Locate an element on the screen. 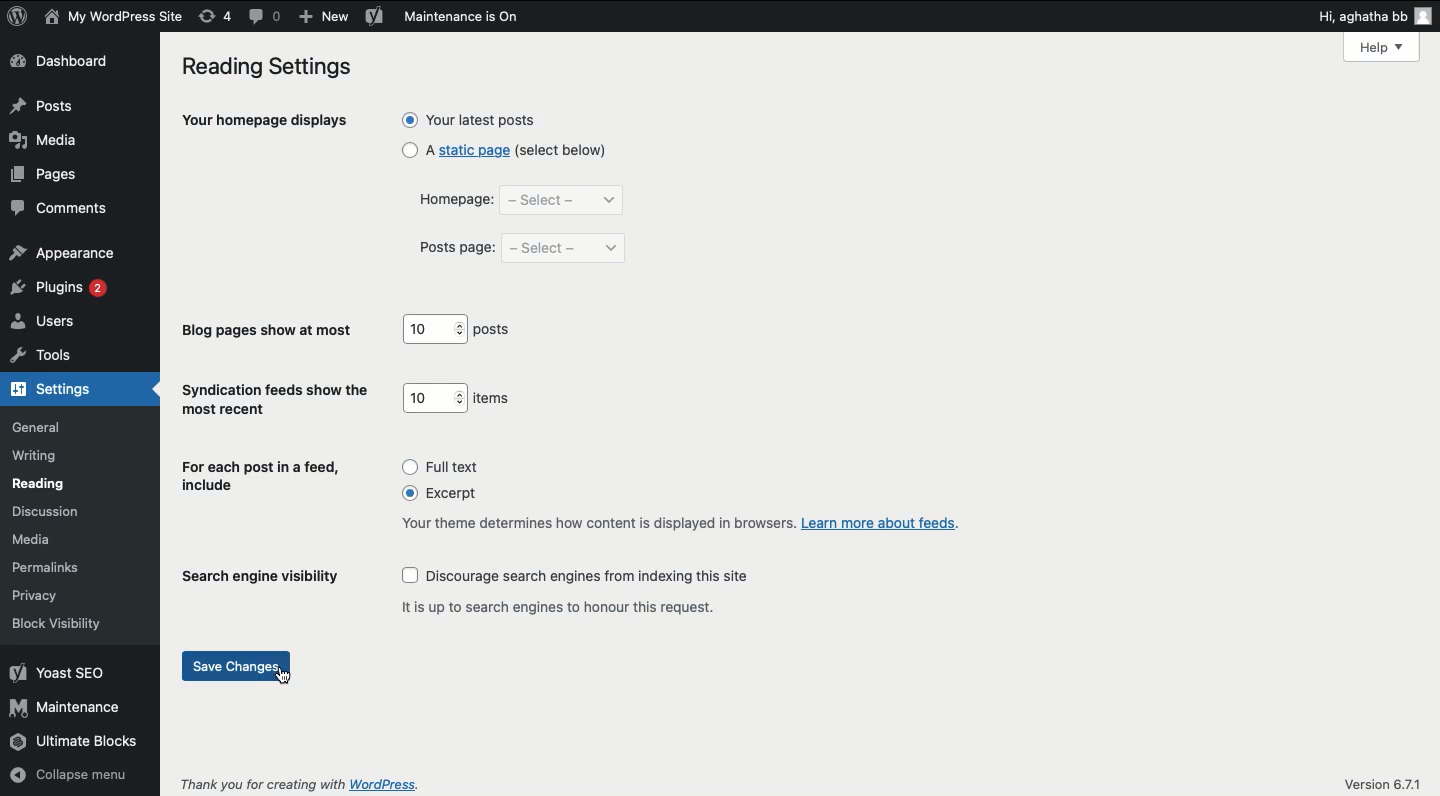  tools is located at coordinates (46, 355).